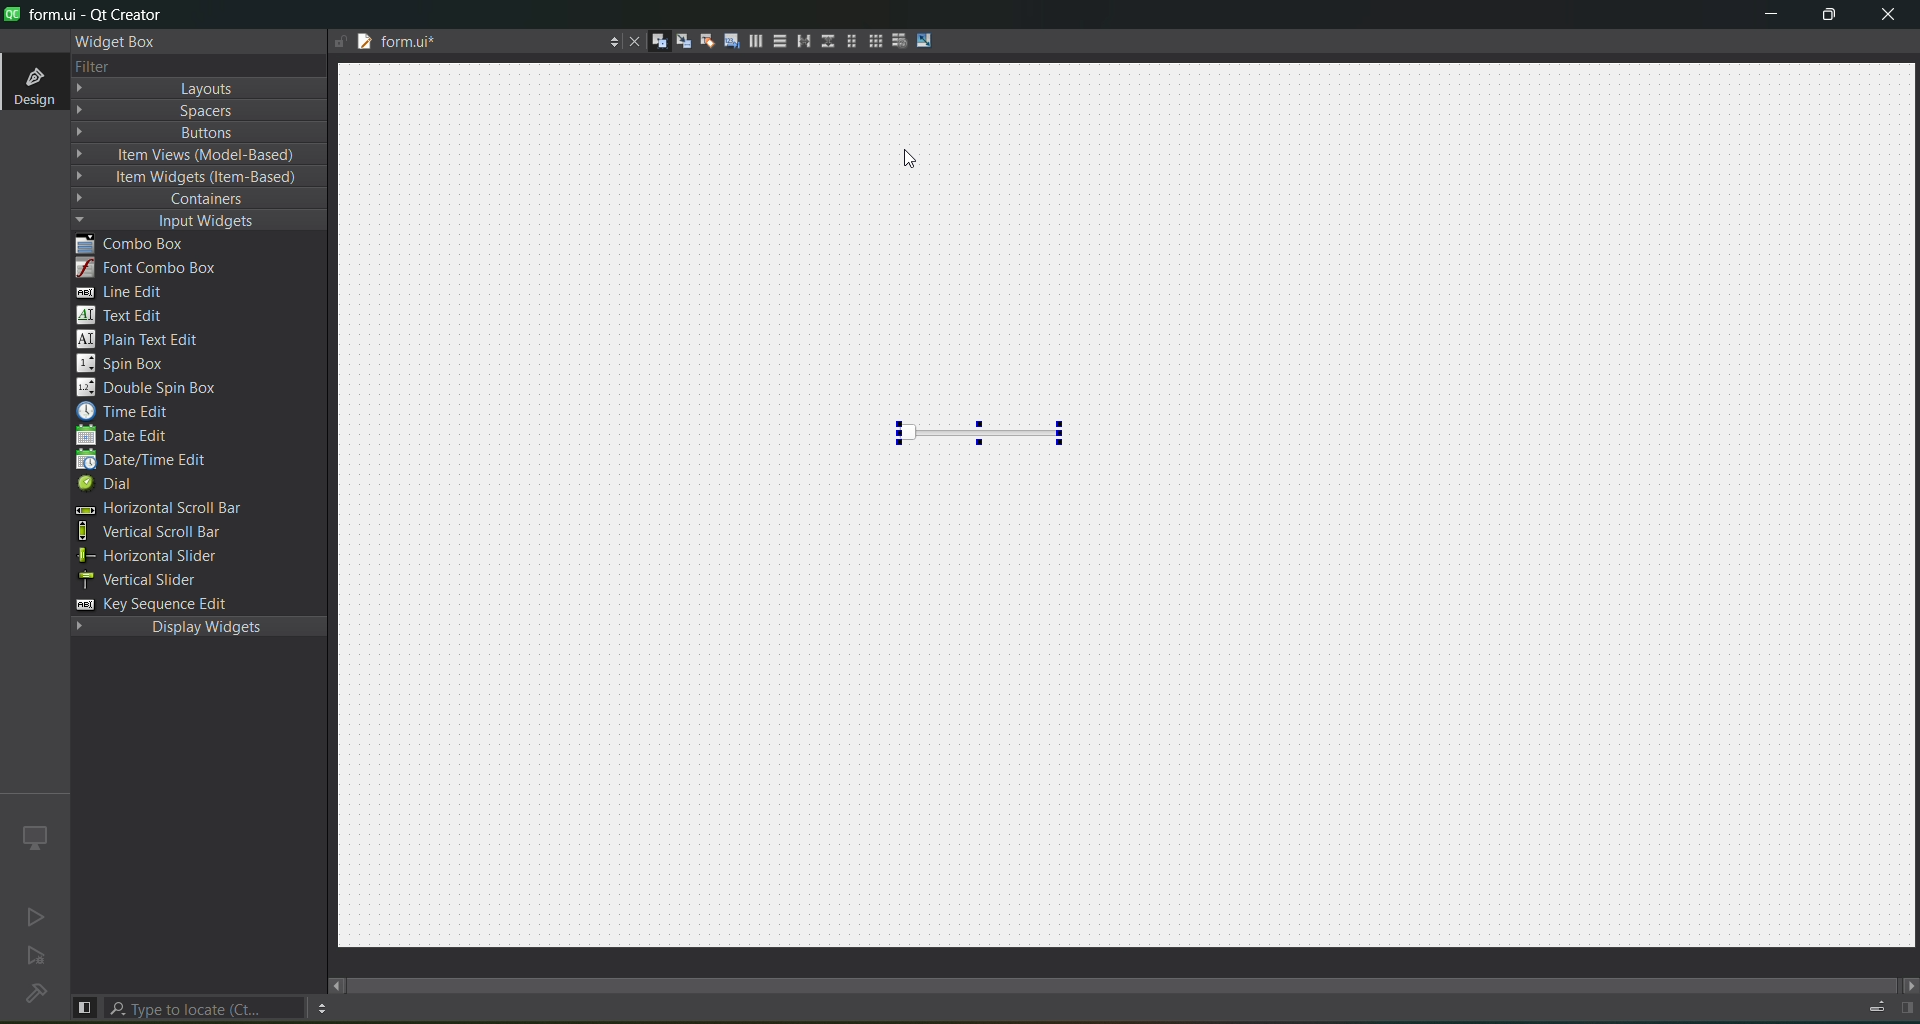 This screenshot has height=1024, width=1920. What do you see at coordinates (337, 985) in the screenshot?
I see `move right` at bounding box center [337, 985].